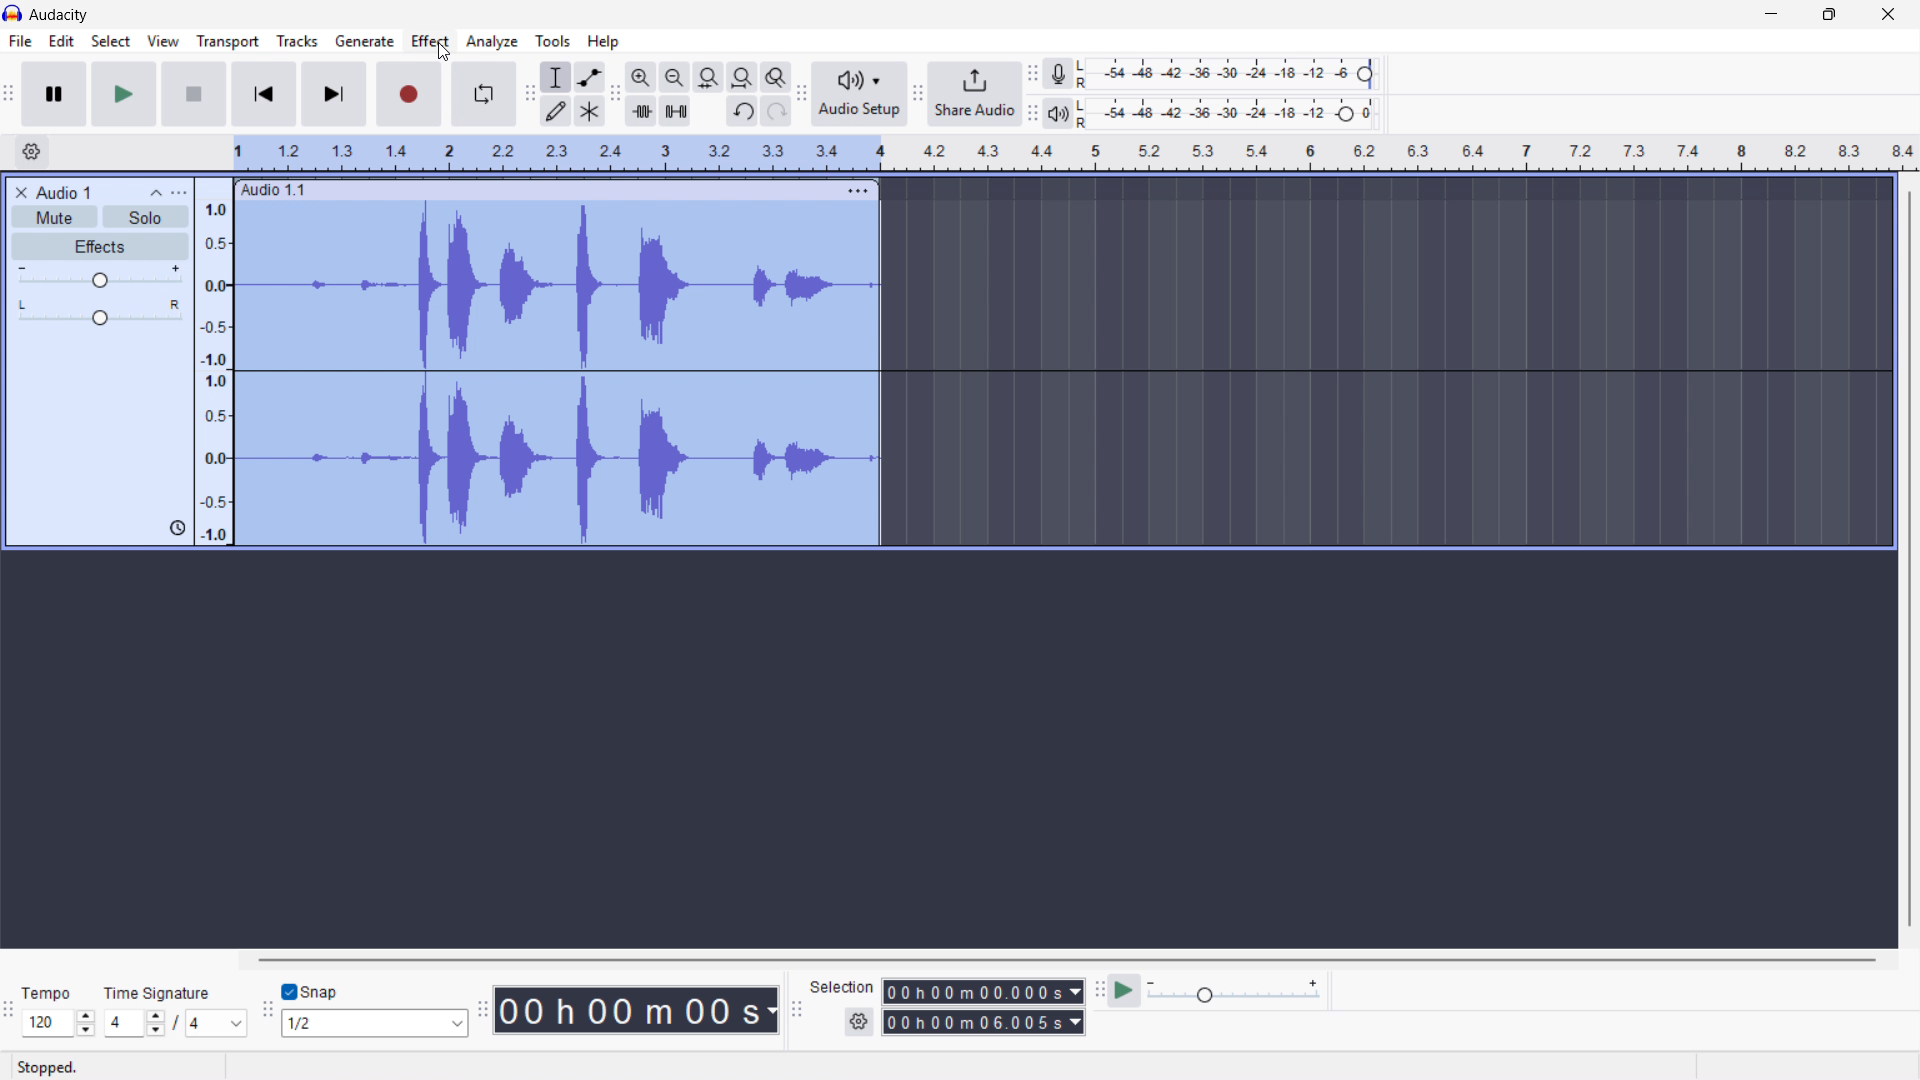  I want to click on redo, so click(775, 112).